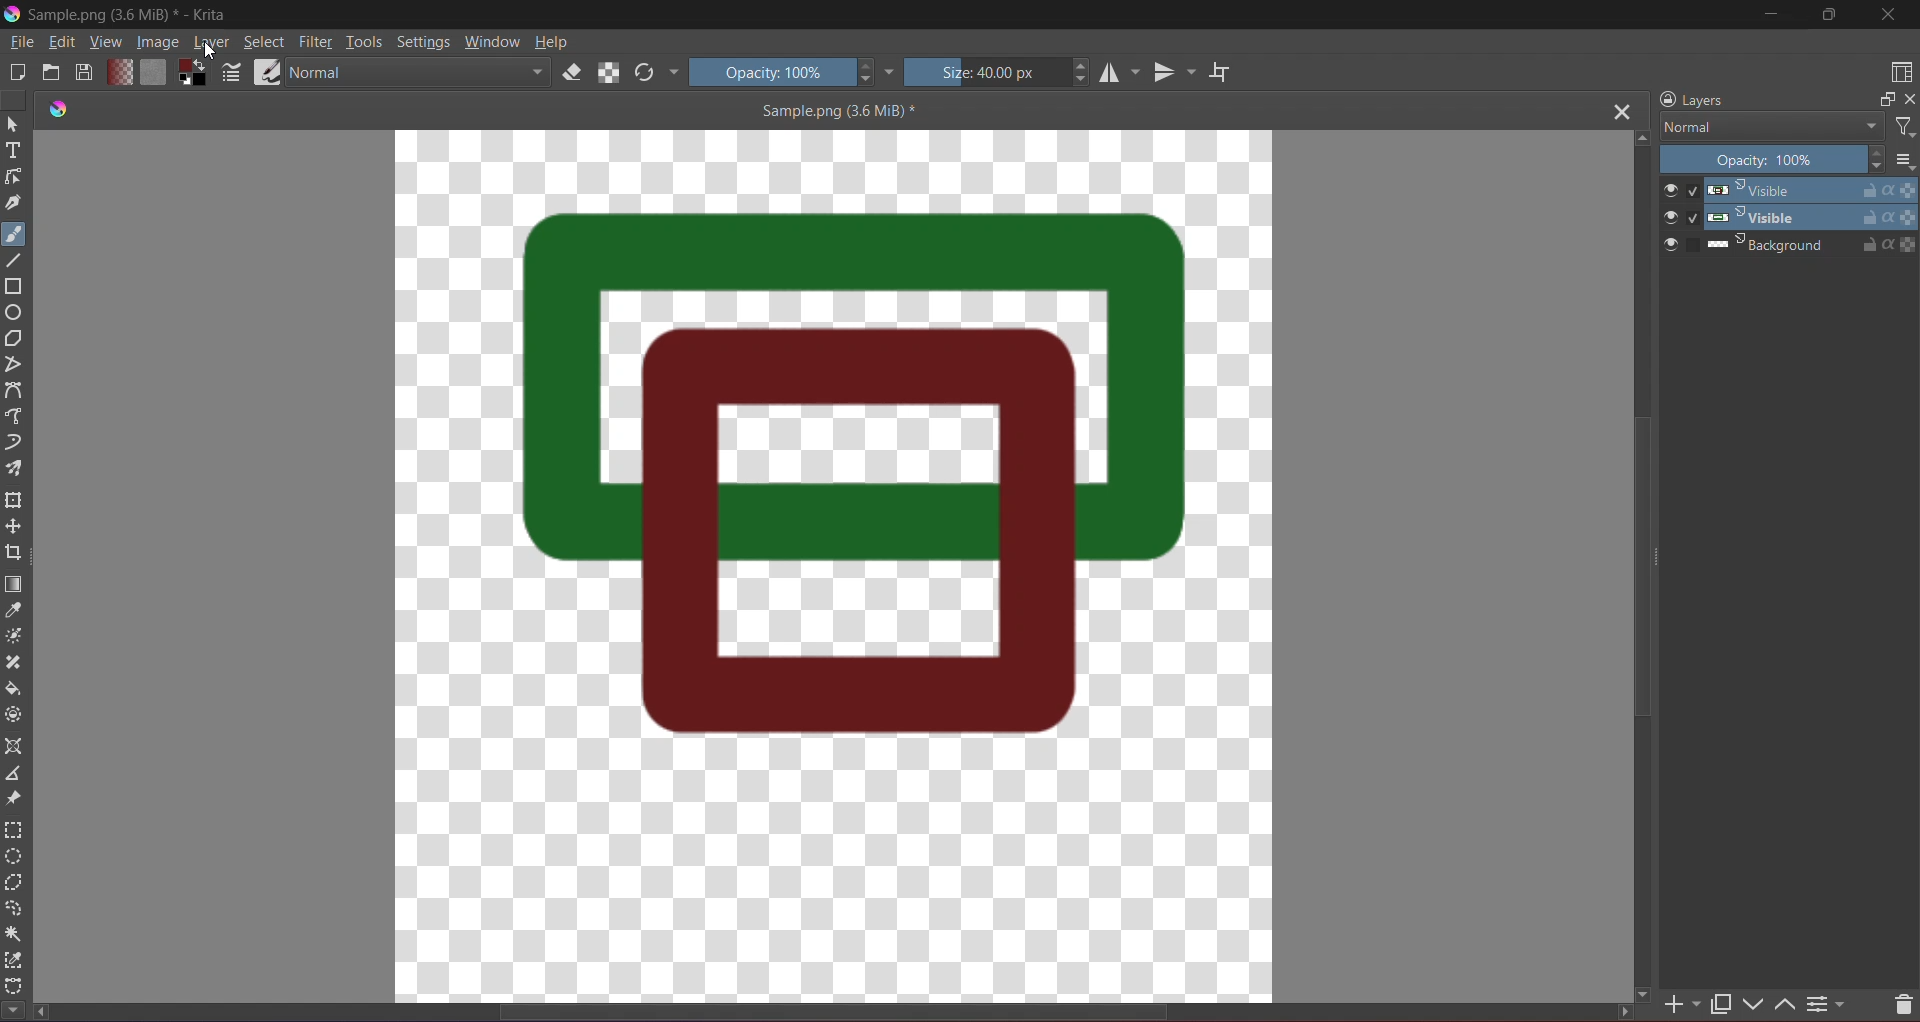 This screenshot has height=1022, width=1920. What do you see at coordinates (16, 289) in the screenshot?
I see `Rectangle` at bounding box center [16, 289].